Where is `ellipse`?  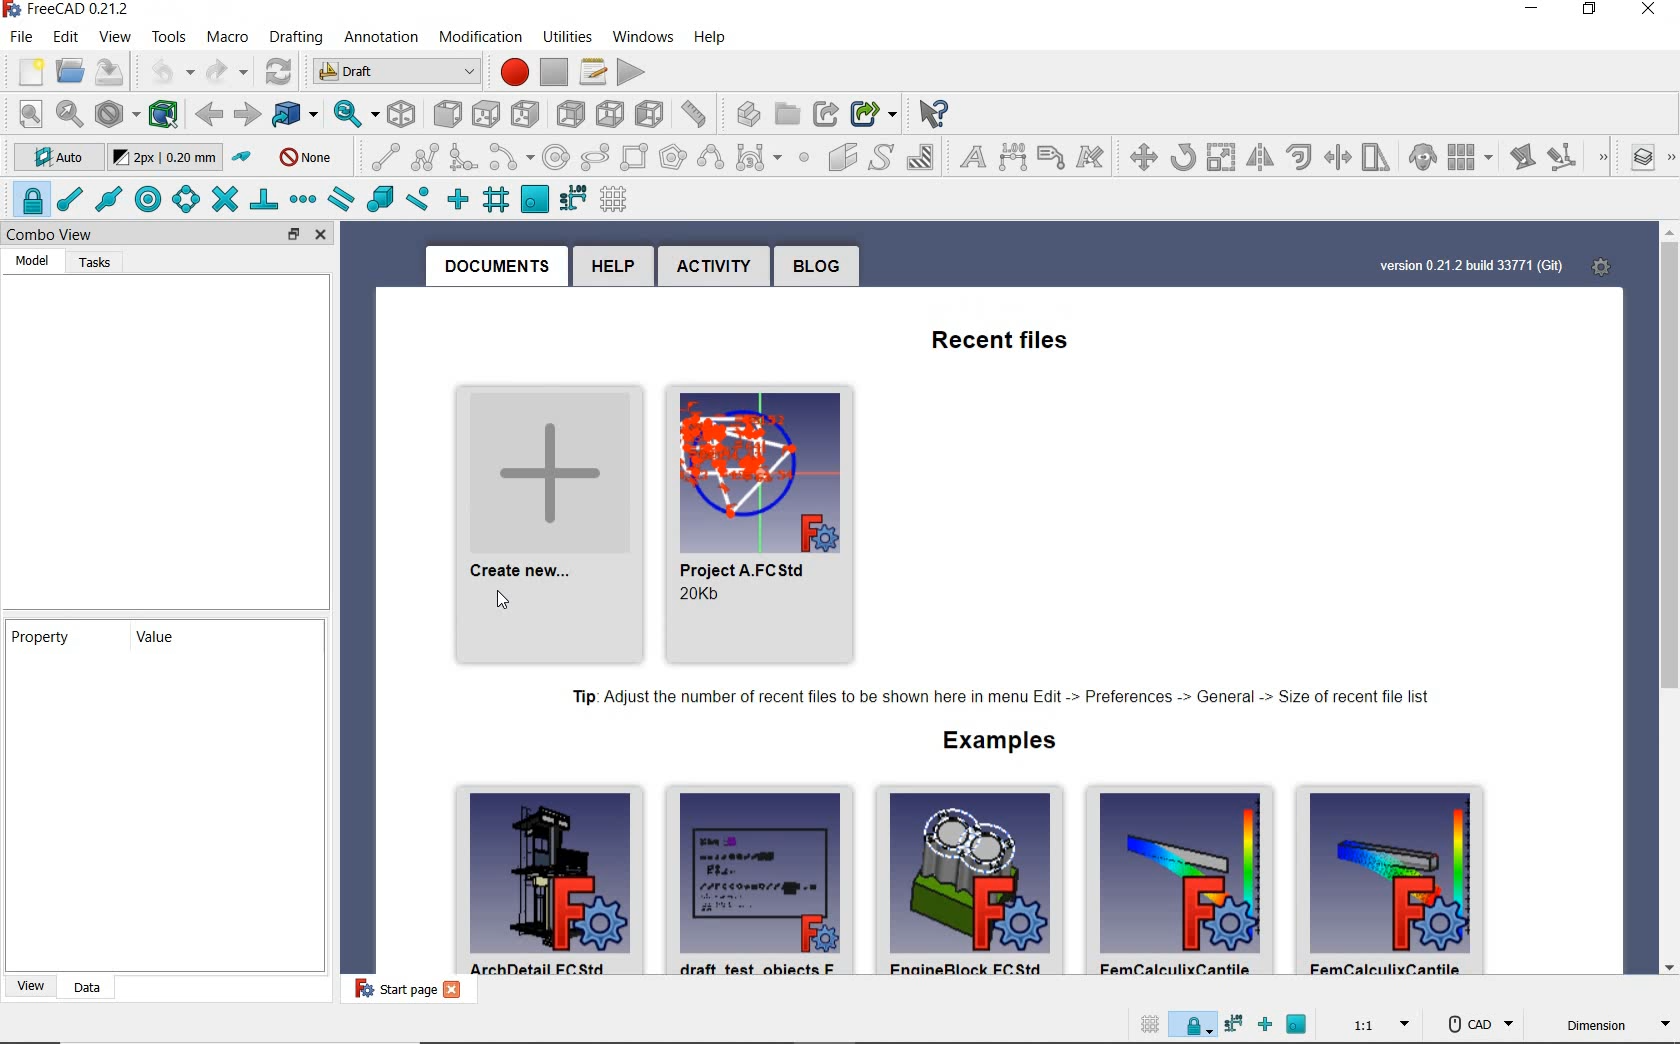 ellipse is located at coordinates (594, 157).